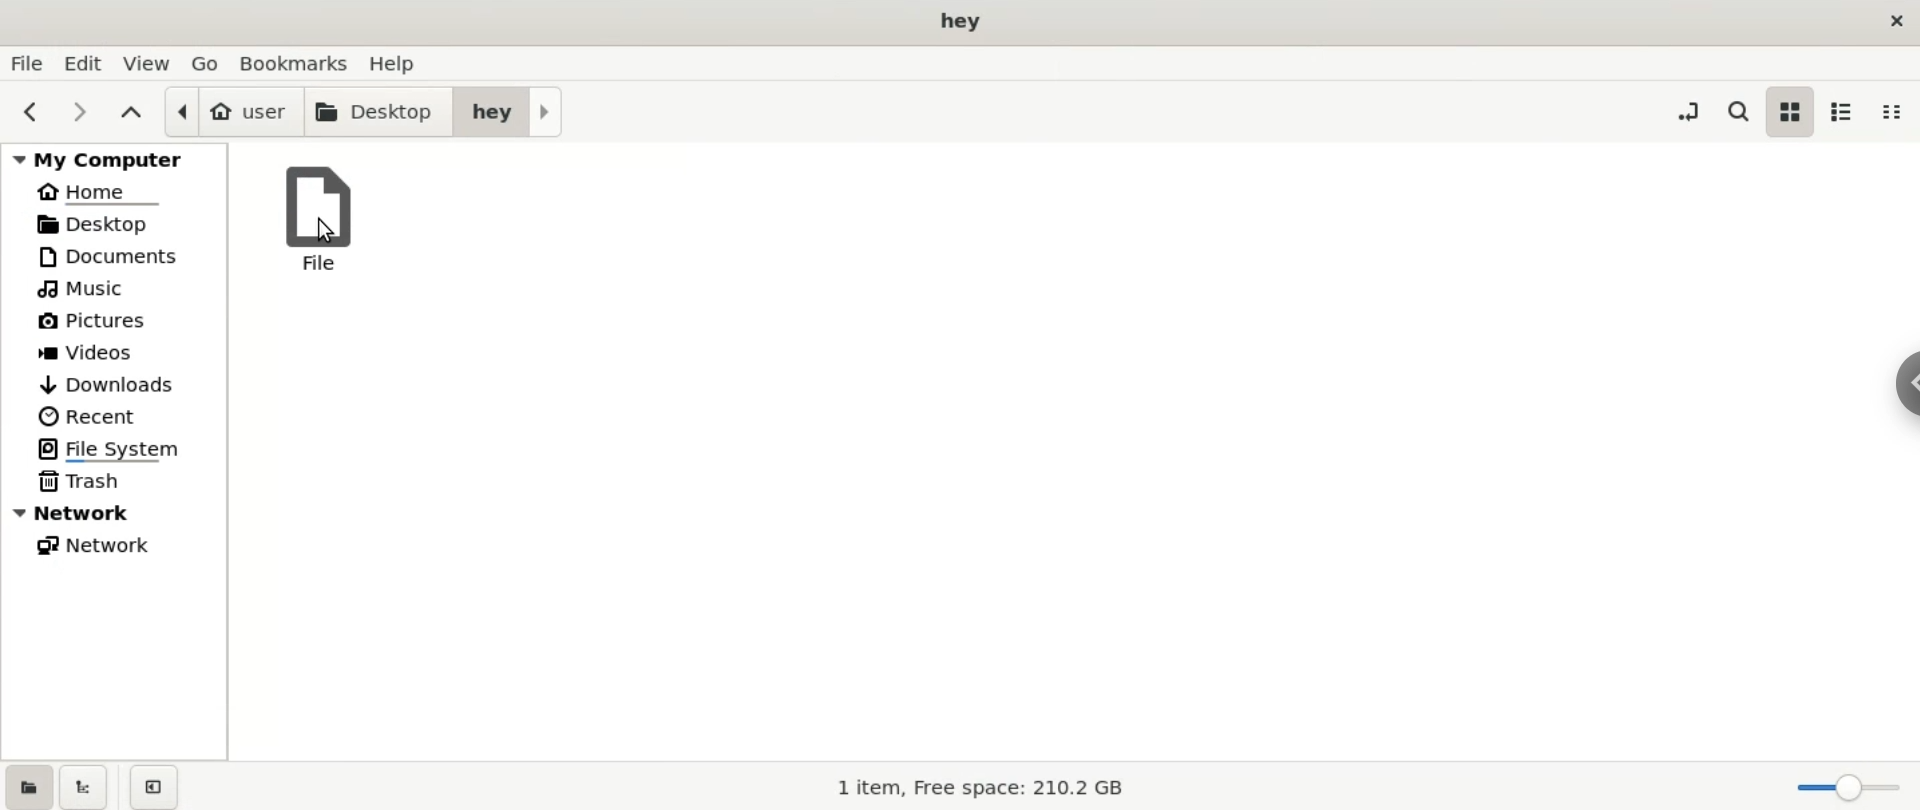 The height and width of the screenshot is (810, 1920). What do you see at coordinates (1886, 23) in the screenshot?
I see `close` at bounding box center [1886, 23].